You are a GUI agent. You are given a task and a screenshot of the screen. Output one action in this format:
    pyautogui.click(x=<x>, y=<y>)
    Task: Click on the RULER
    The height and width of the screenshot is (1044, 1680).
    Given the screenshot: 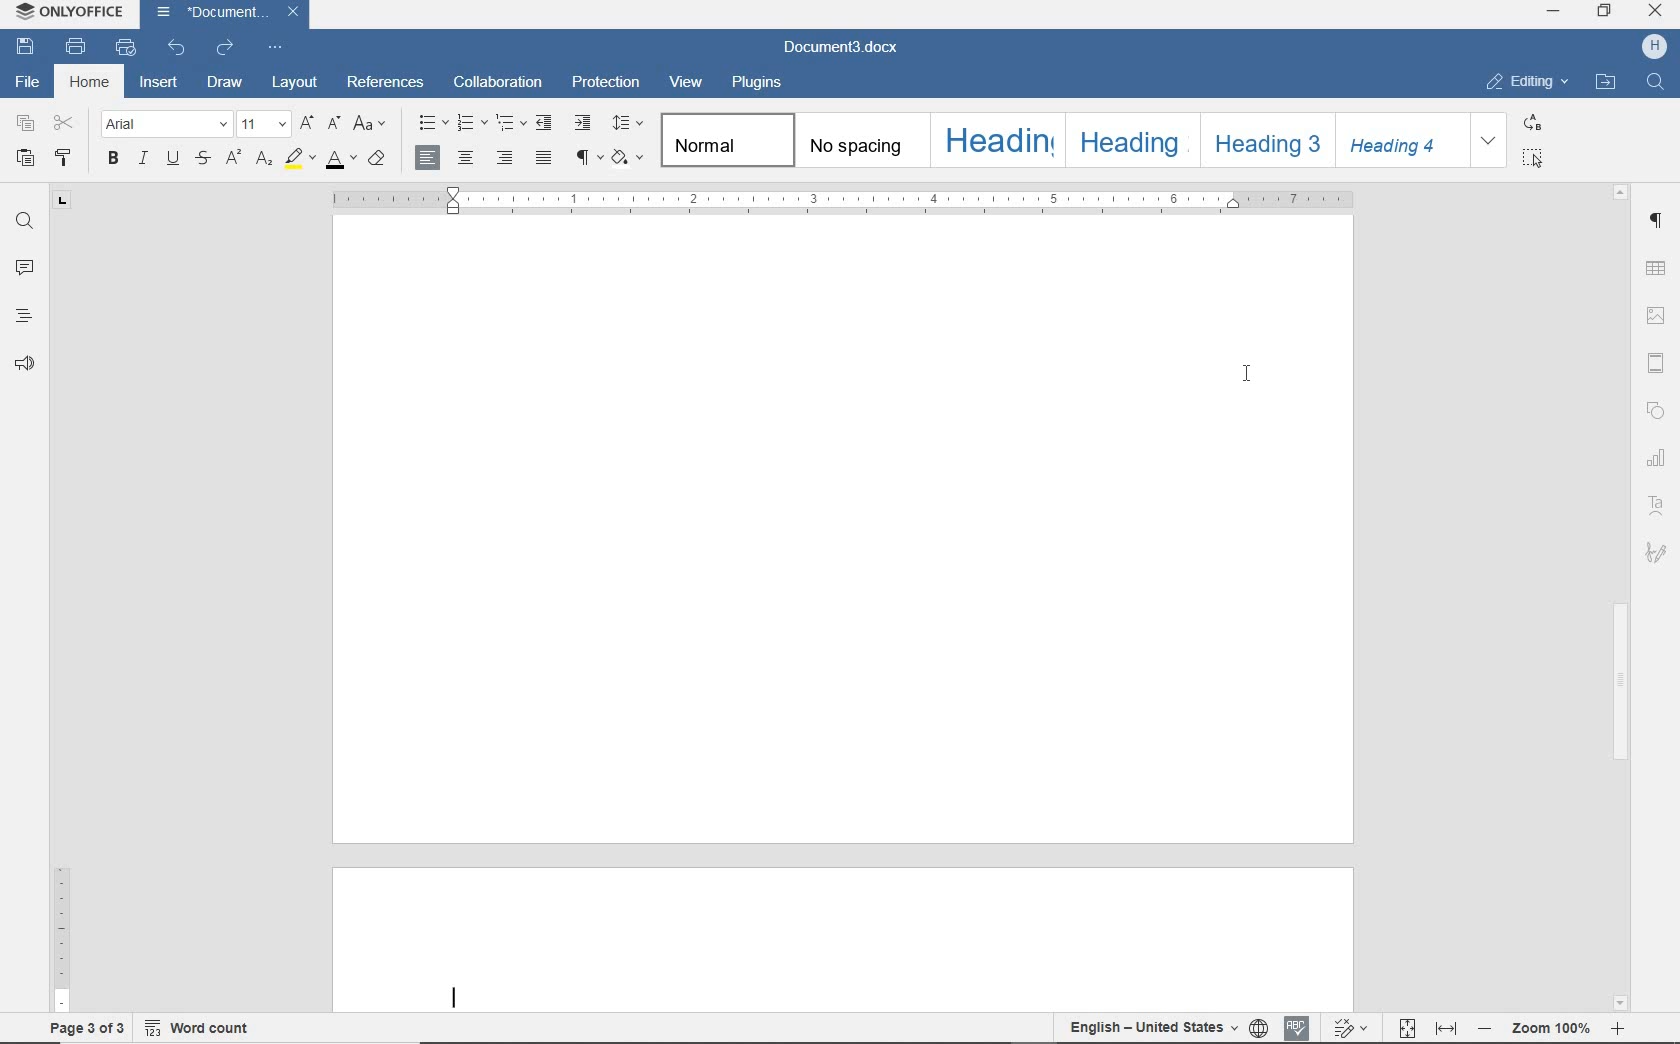 What is the action you would take?
    pyautogui.click(x=61, y=626)
    